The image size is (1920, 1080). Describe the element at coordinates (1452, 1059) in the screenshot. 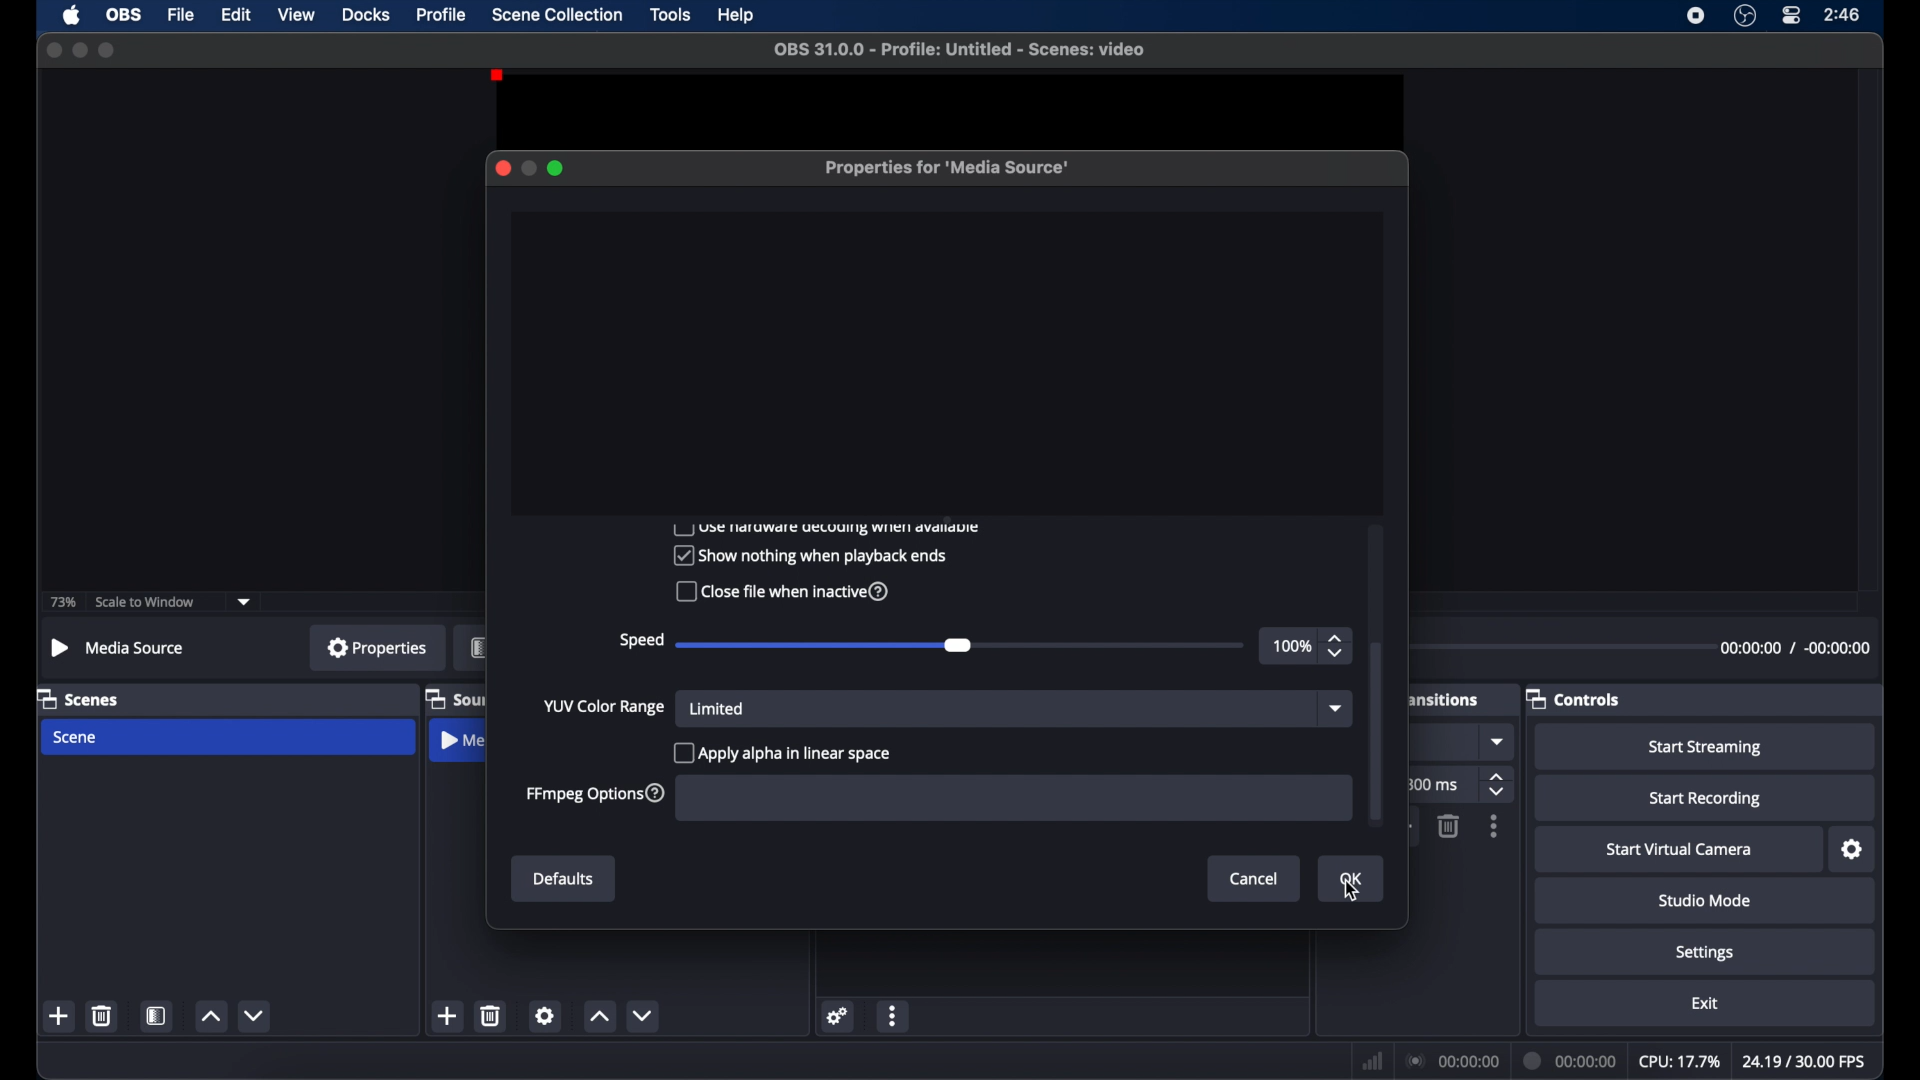

I see `connection` at that location.